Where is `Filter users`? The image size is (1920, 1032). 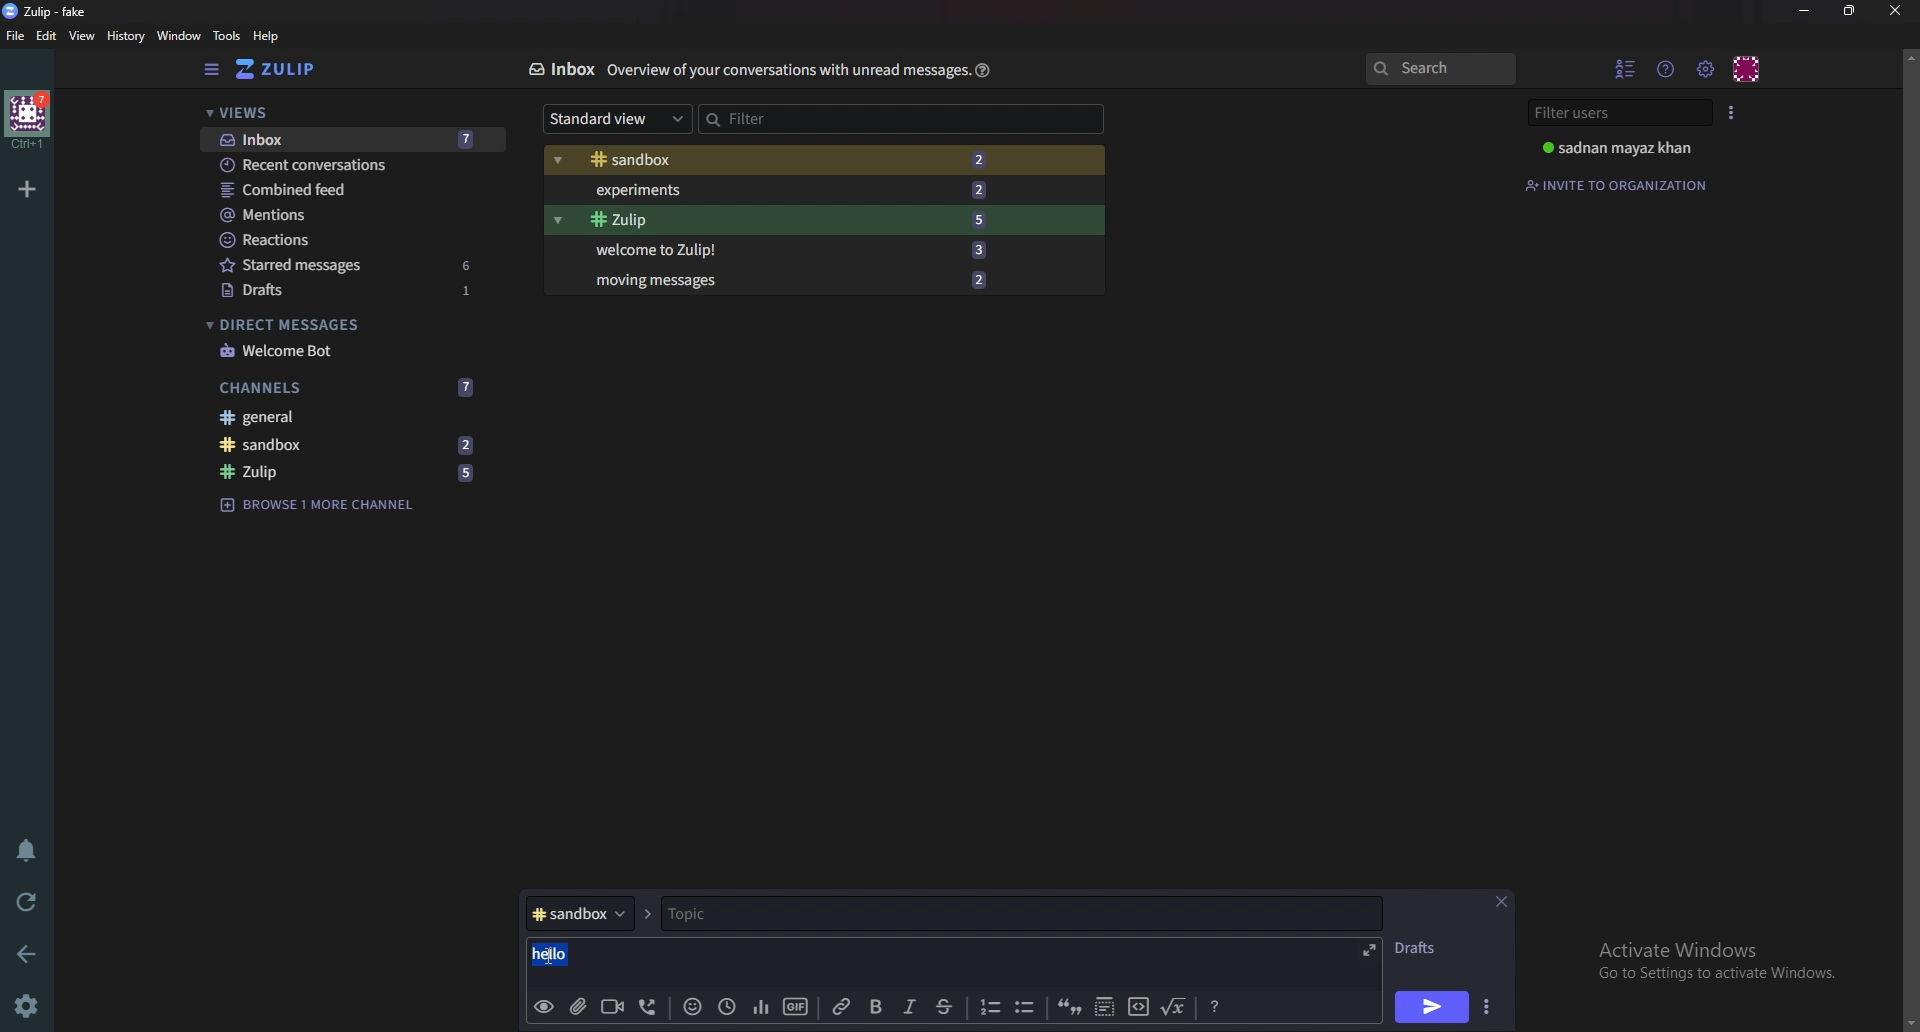 Filter users is located at coordinates (1612, 112).